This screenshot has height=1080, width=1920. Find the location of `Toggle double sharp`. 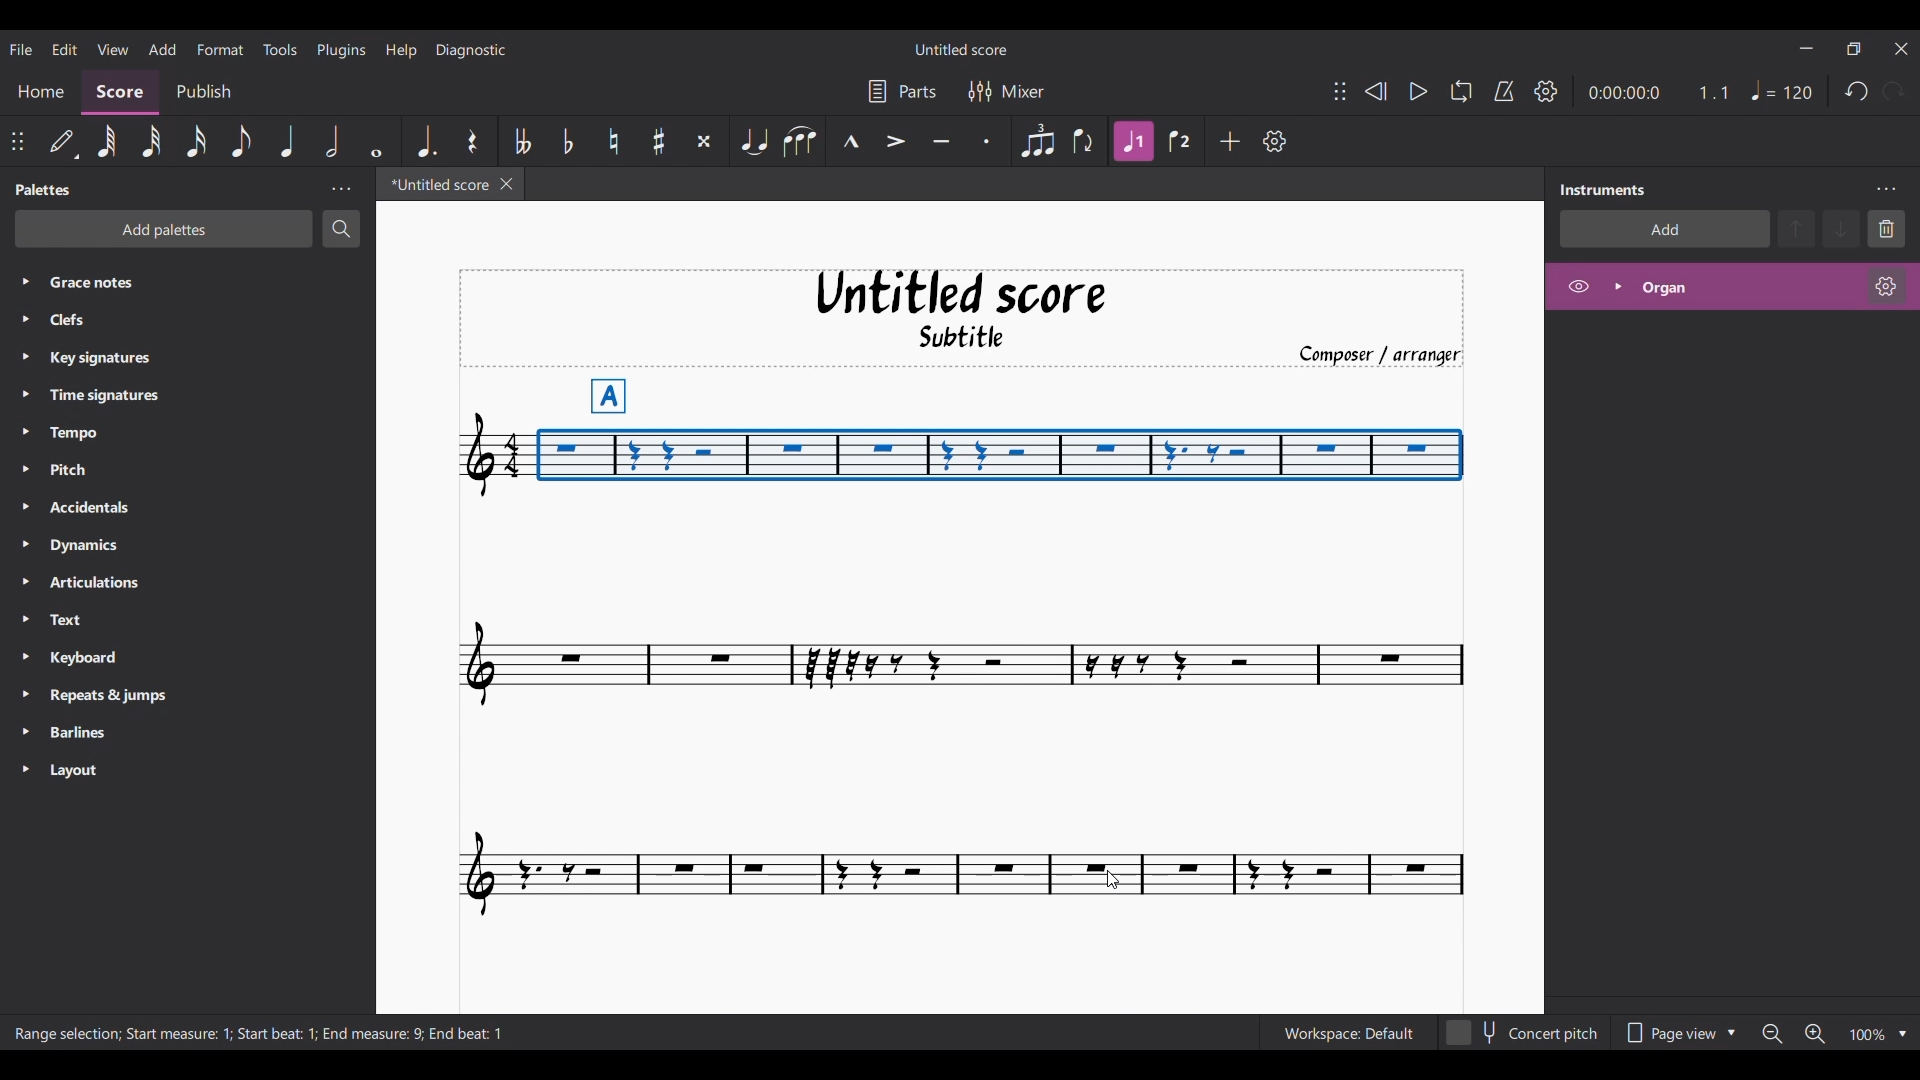

Toggle double sharp is located at coordinates (704, 141).